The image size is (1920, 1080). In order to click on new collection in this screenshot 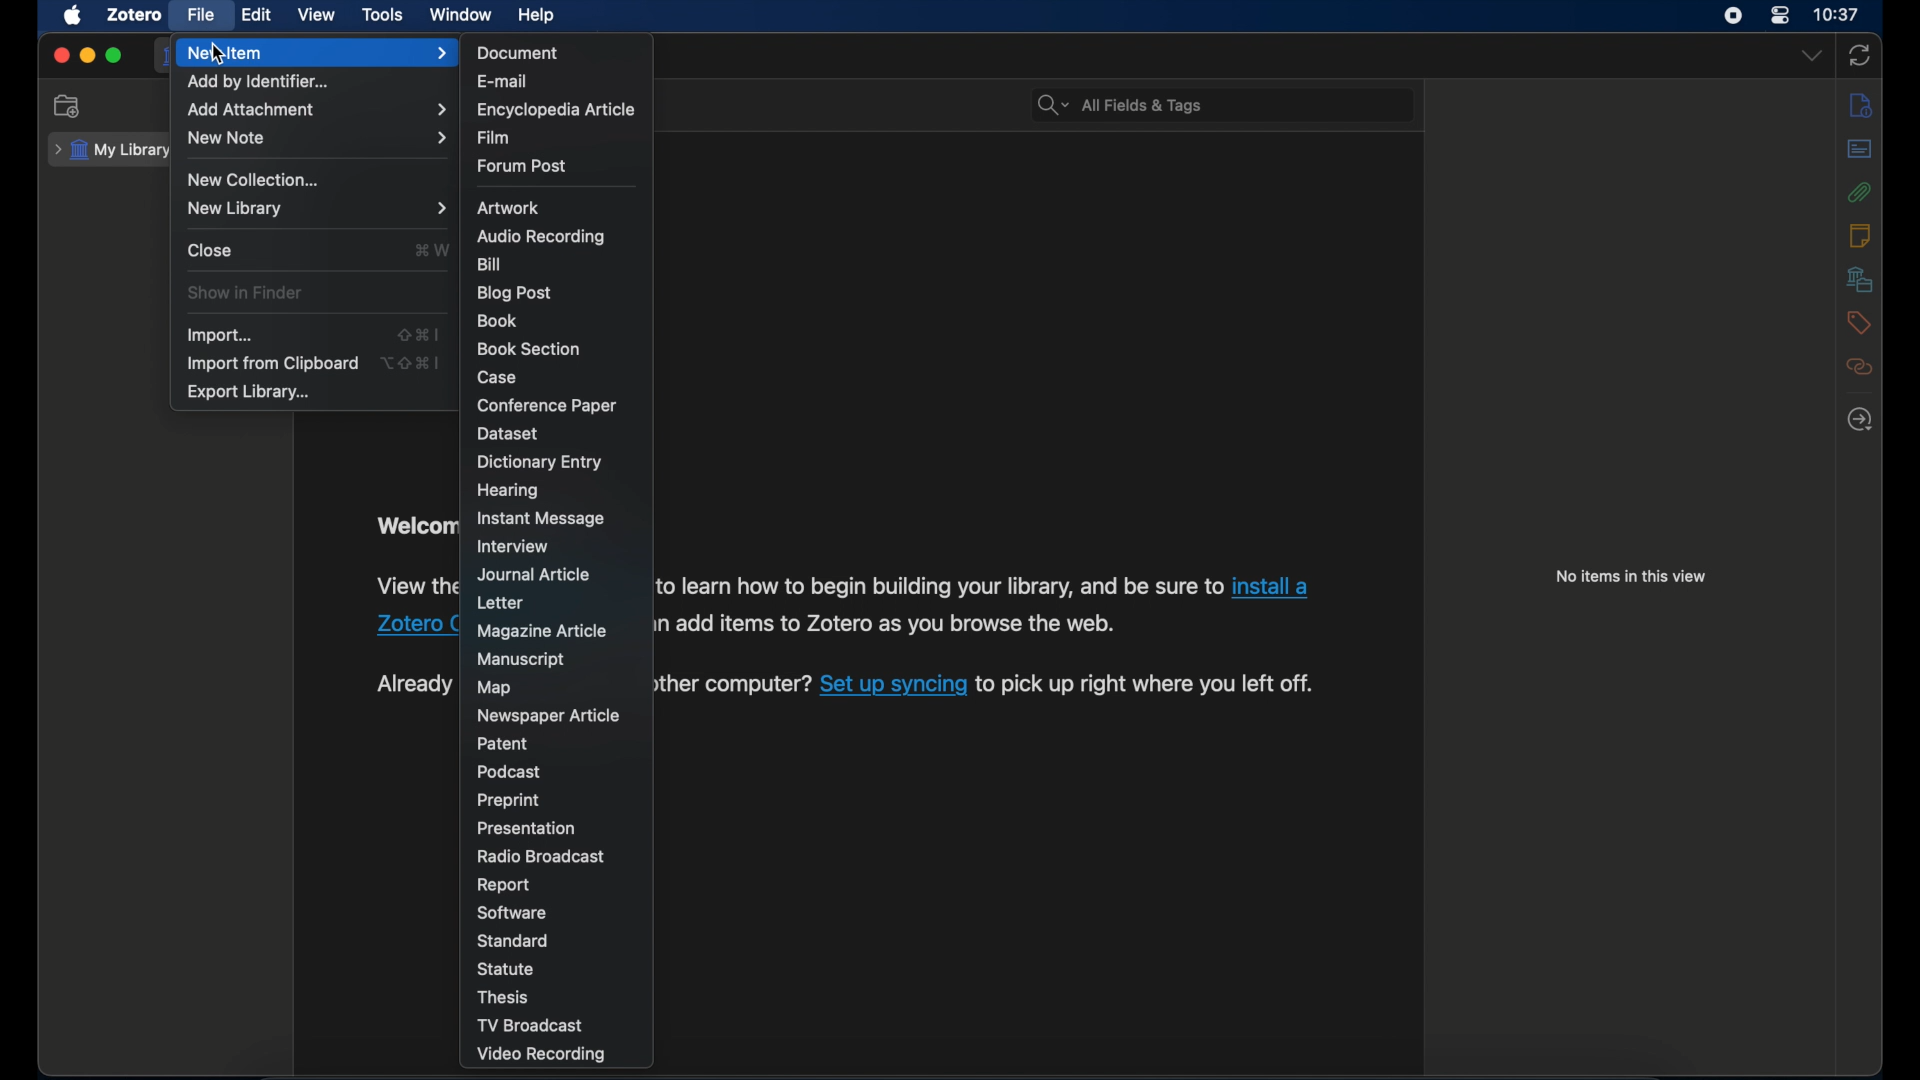, I will do `click(256, 179)`.